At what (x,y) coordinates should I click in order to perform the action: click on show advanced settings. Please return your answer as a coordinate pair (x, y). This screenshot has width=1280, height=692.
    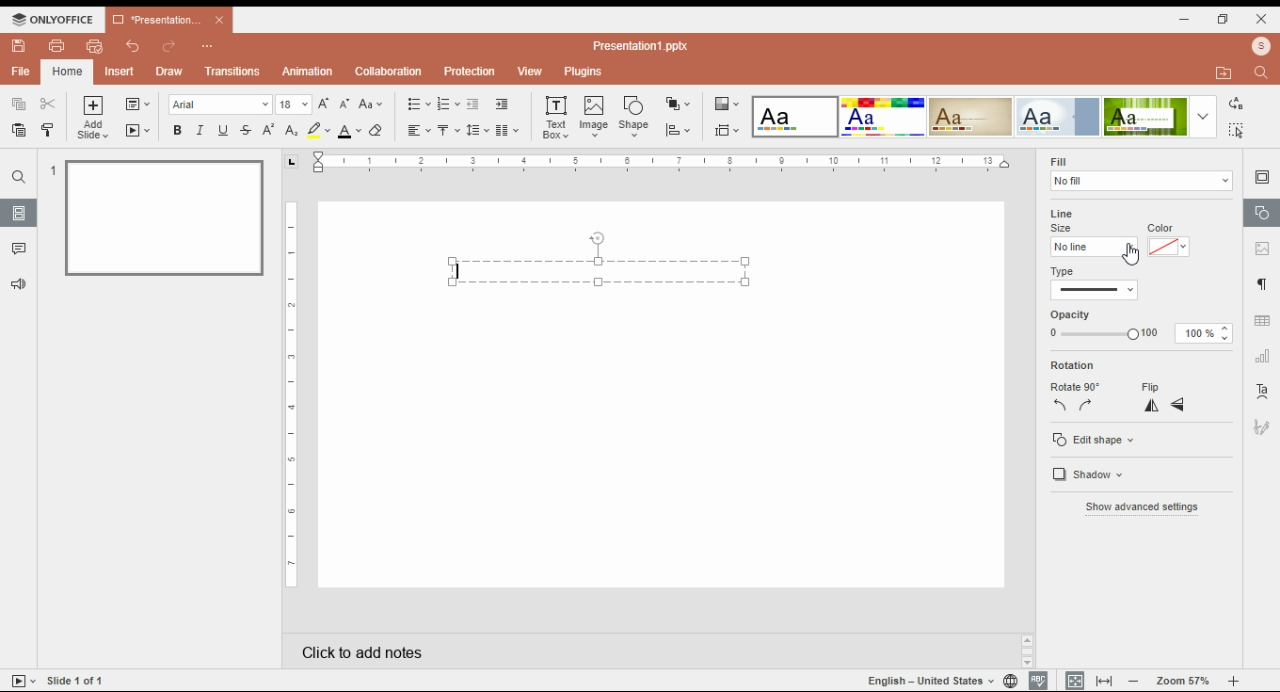
    Looking at the image, I should click on (1142, 507).